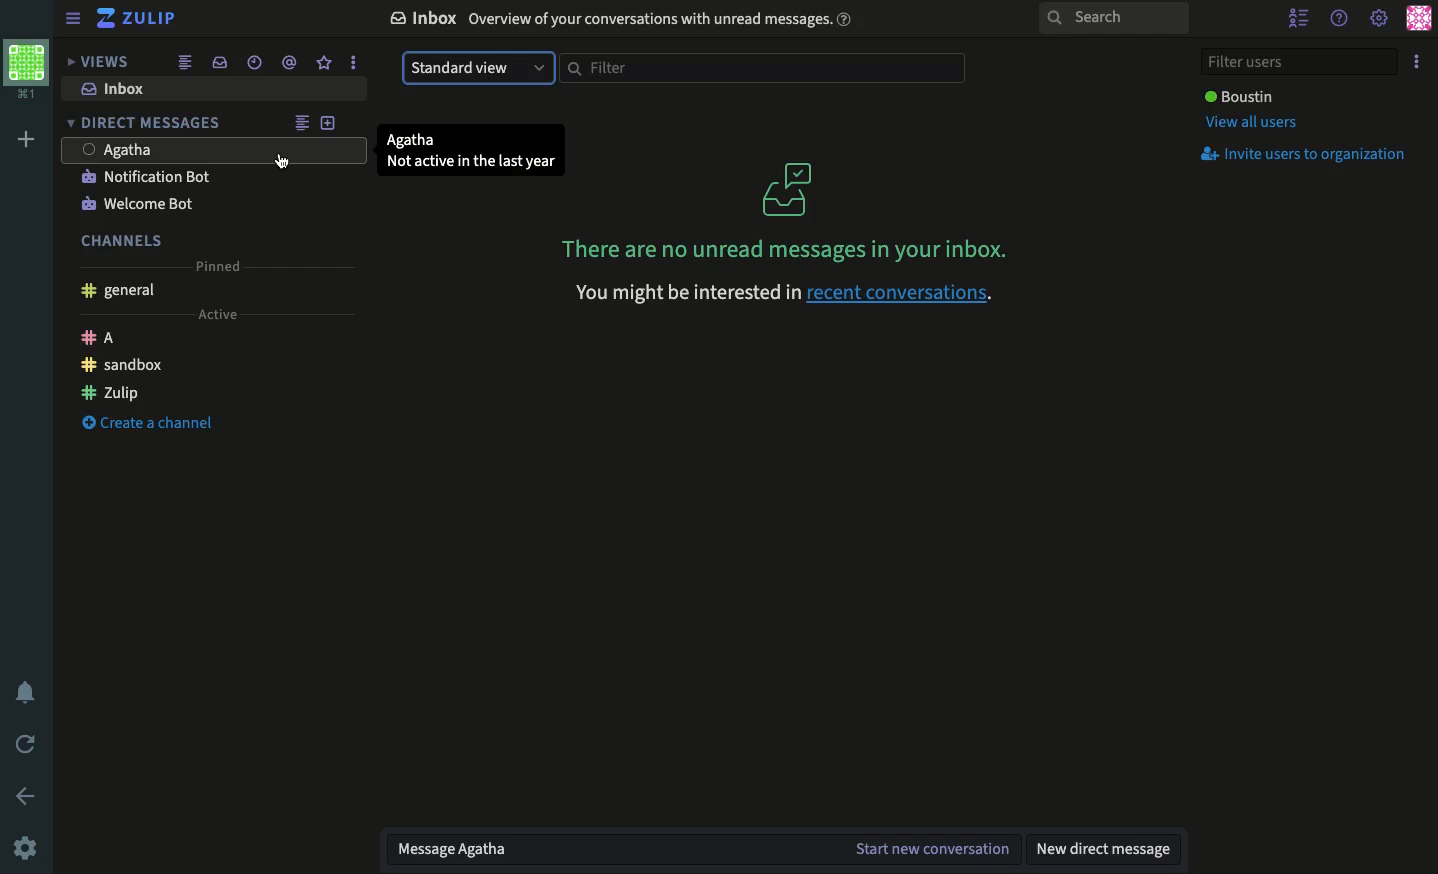 This screenshot has height=874, width=1438. I want to click on Hide menu, so click(73, 18).